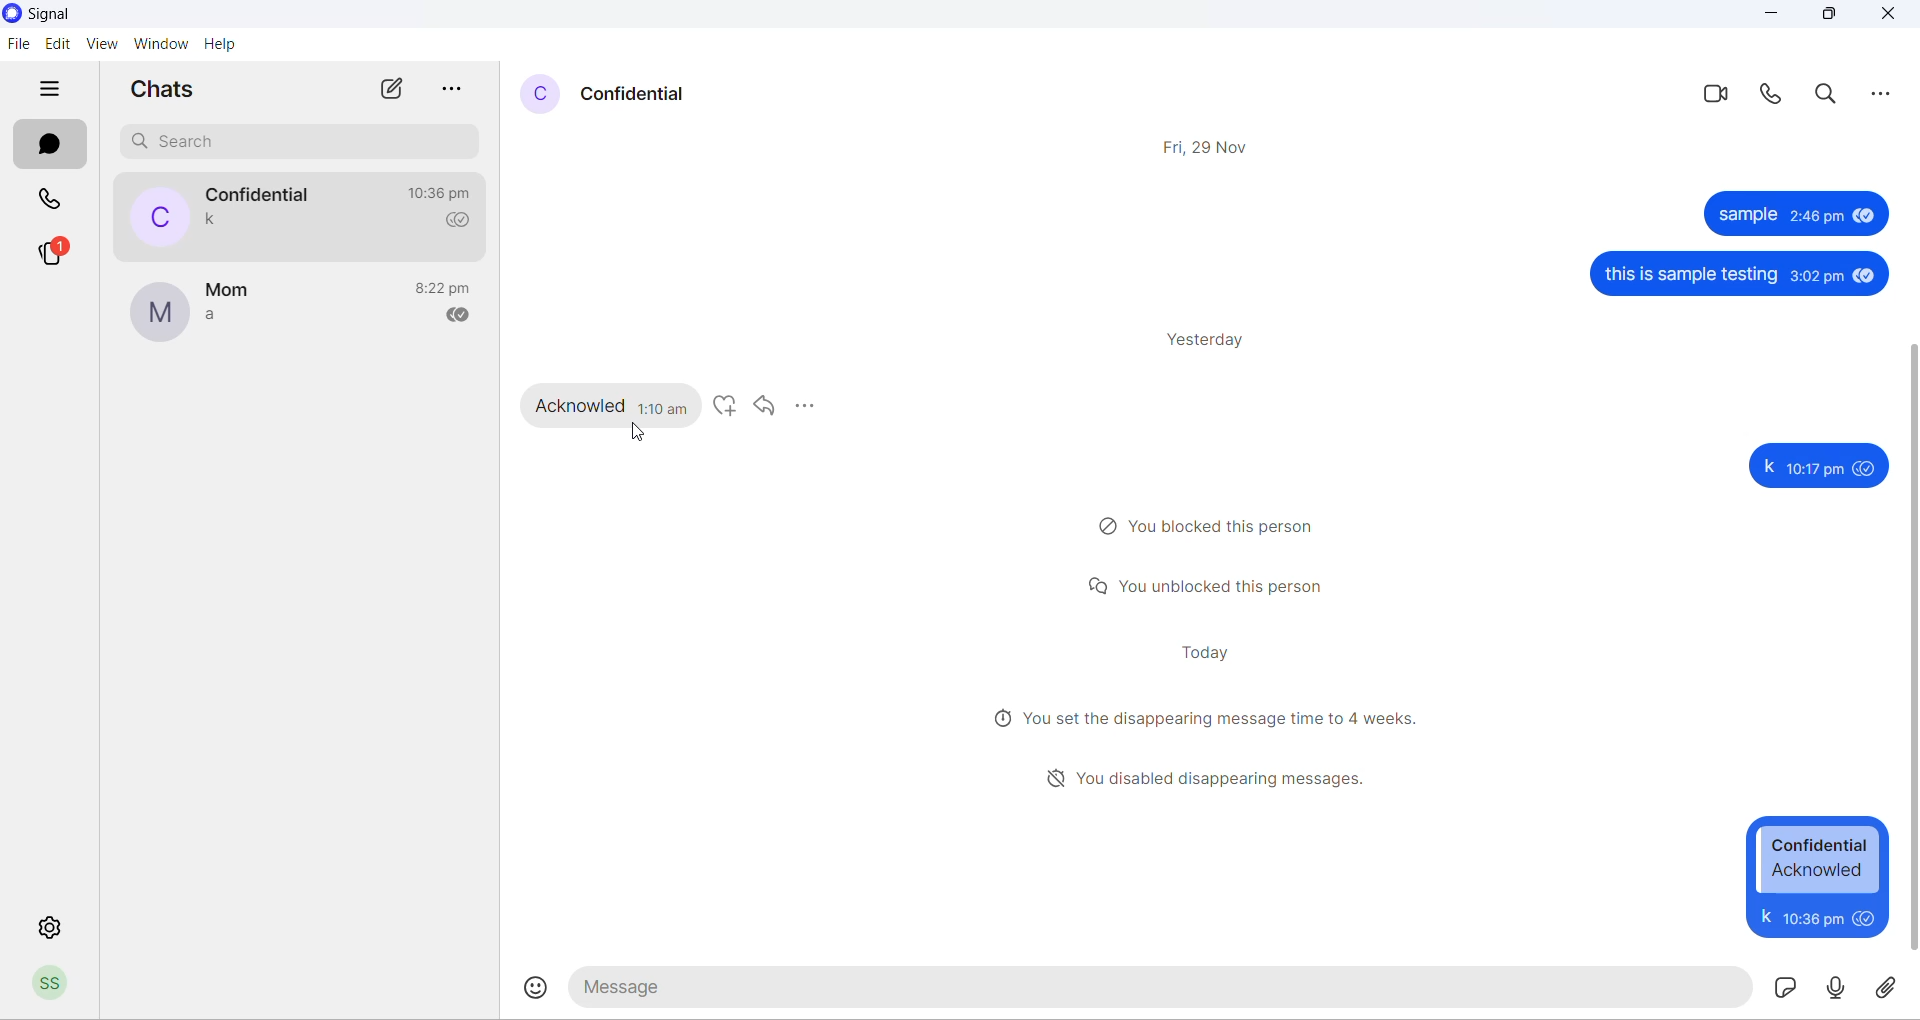 This screenshot has width=1920, height=1020. What do you see at coordinates (229, 292) in the screenshot?
I see `contact name` at bounding box center [229, 292].